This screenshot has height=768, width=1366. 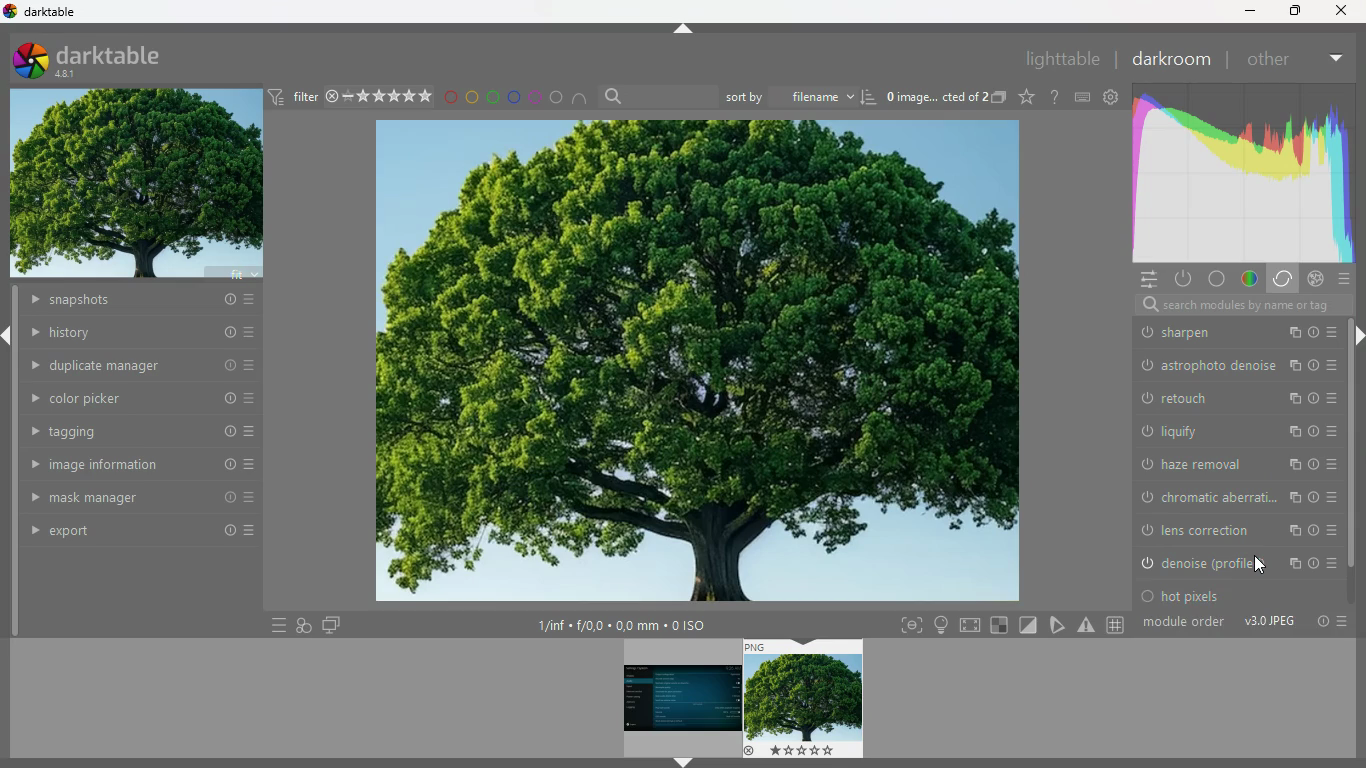 What do you see at coordinates (101, 60) in the screenshot?
I see `darktable` at bounding box center [101, 60].